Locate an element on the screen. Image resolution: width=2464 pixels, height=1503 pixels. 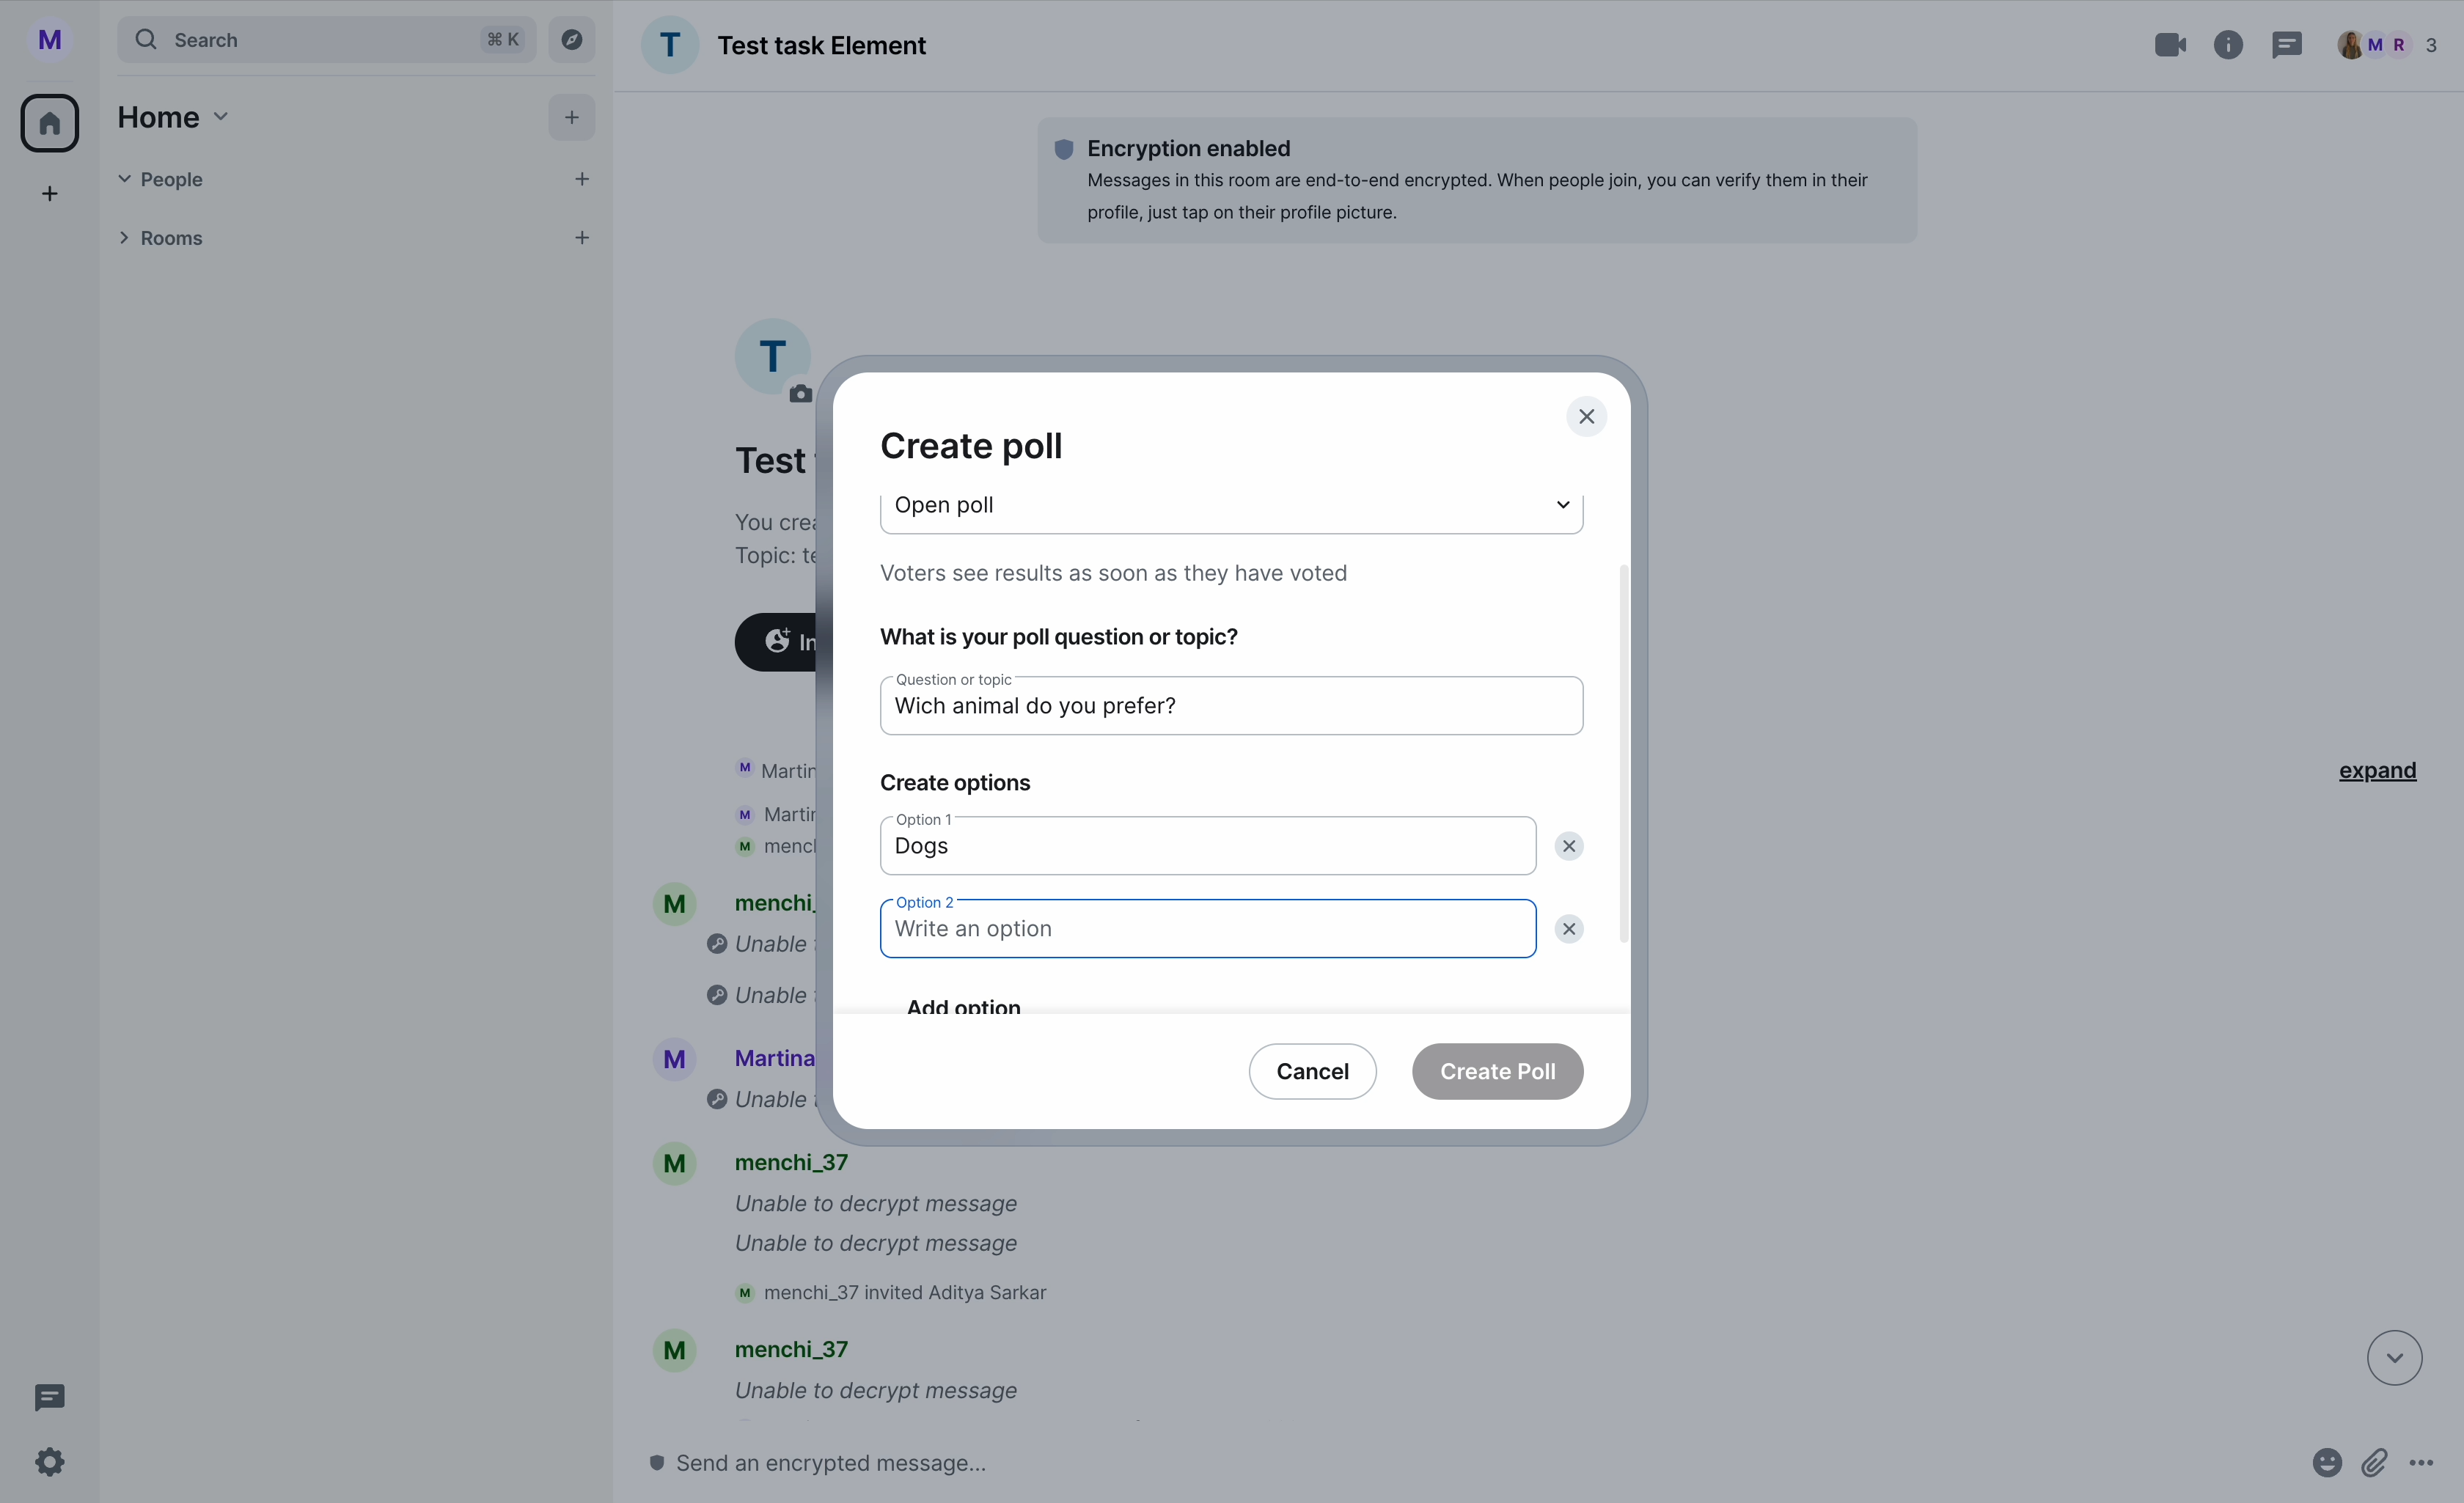
explore is located at coordinates (577, 38).